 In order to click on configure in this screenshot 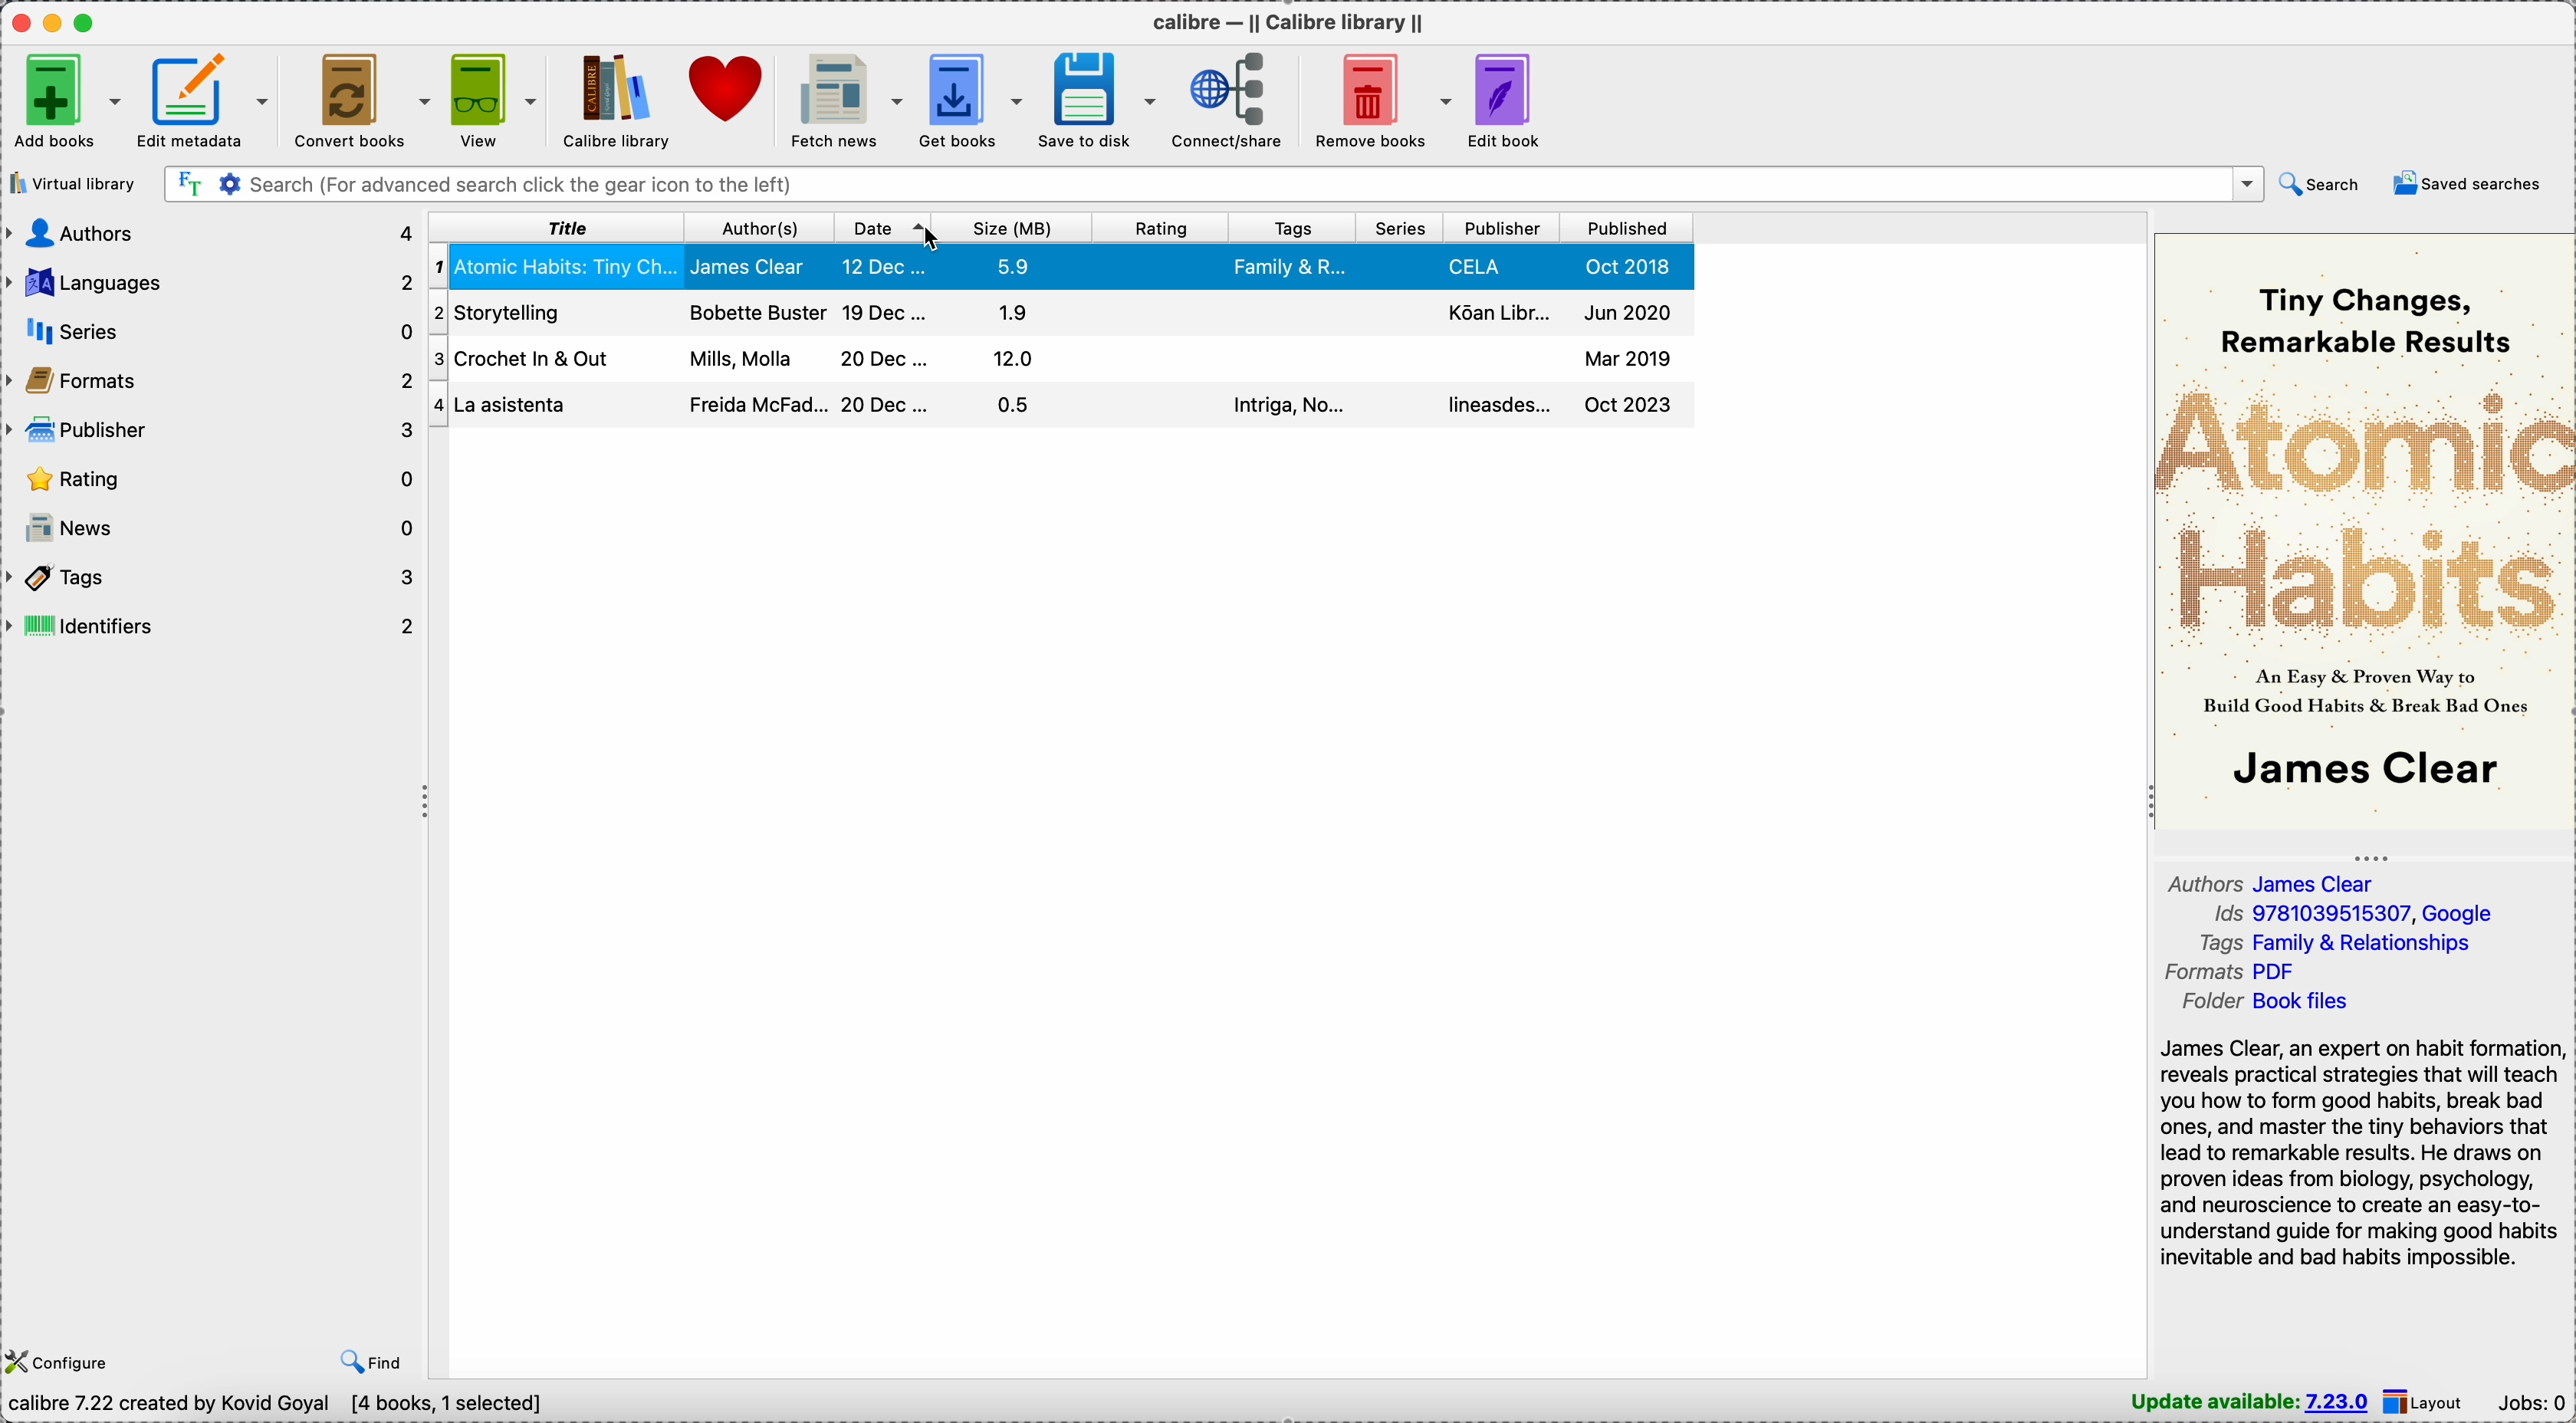, I will do `click(61, 1359)`.